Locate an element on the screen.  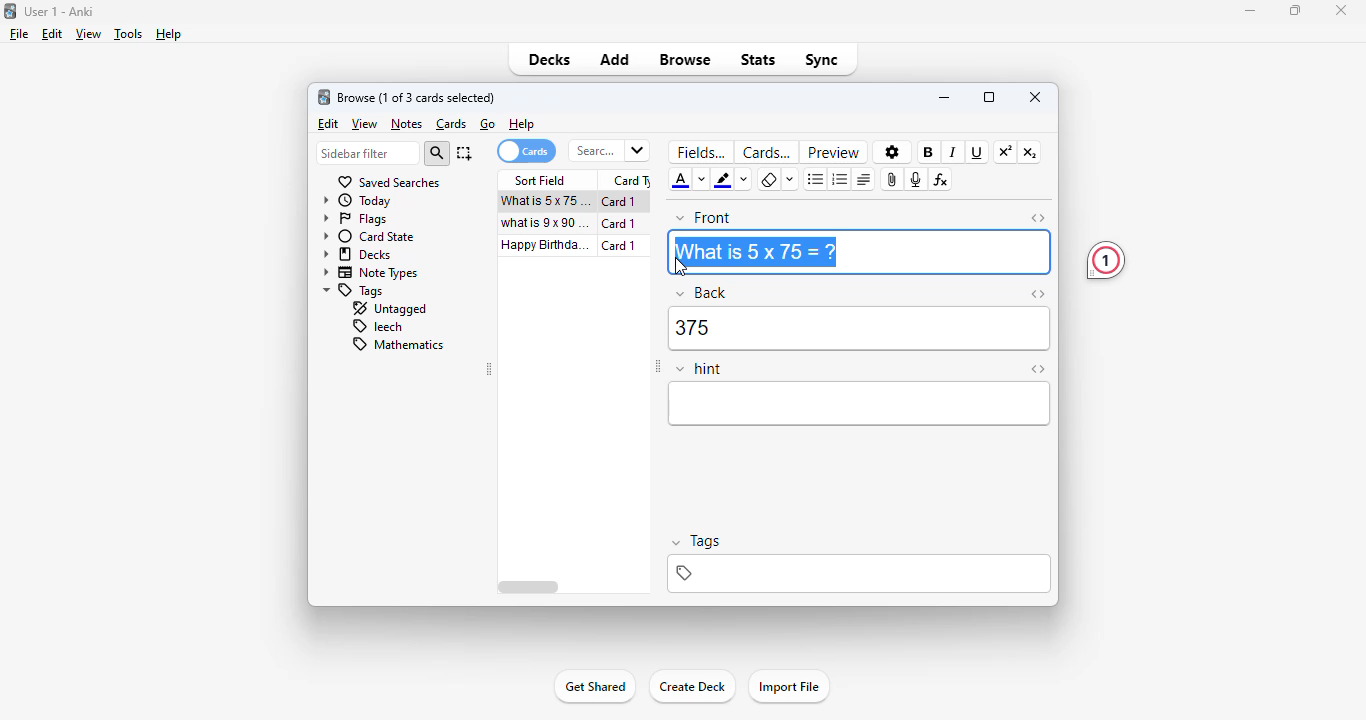
untagged is located at coordinates (391, 309).